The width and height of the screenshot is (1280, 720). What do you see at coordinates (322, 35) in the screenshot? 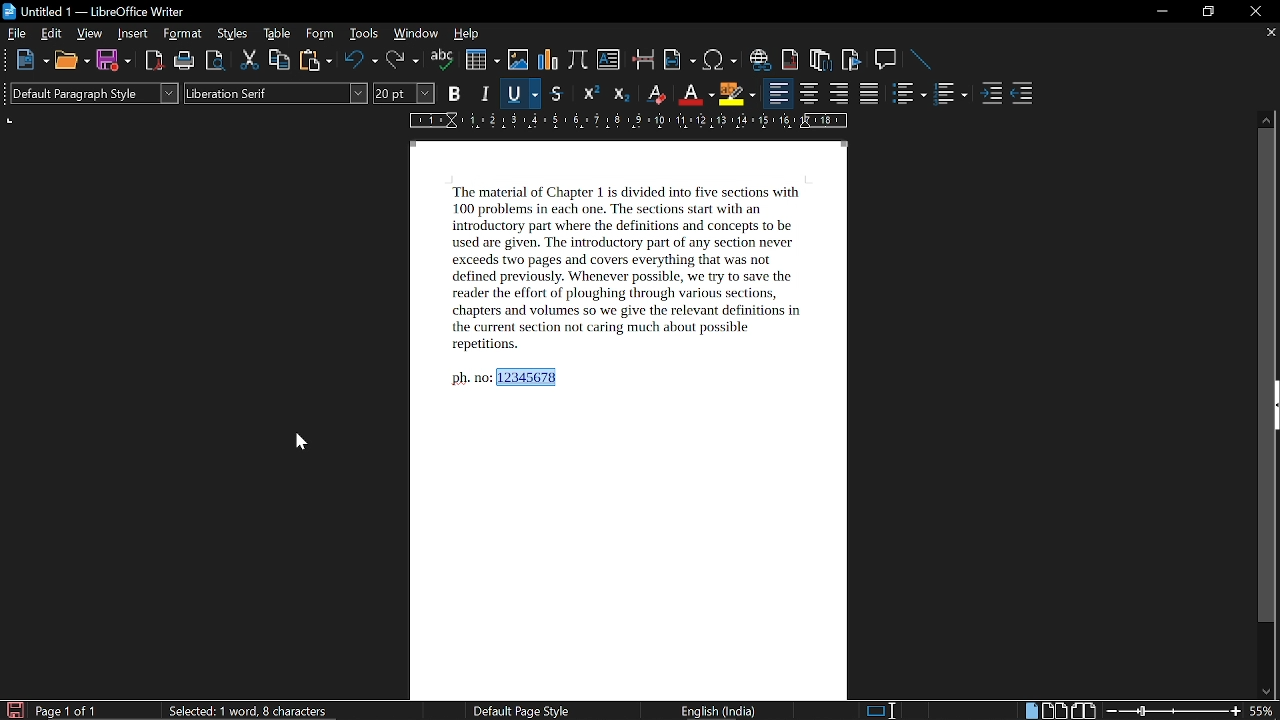
I see `form` at bounding box center [322, 35].